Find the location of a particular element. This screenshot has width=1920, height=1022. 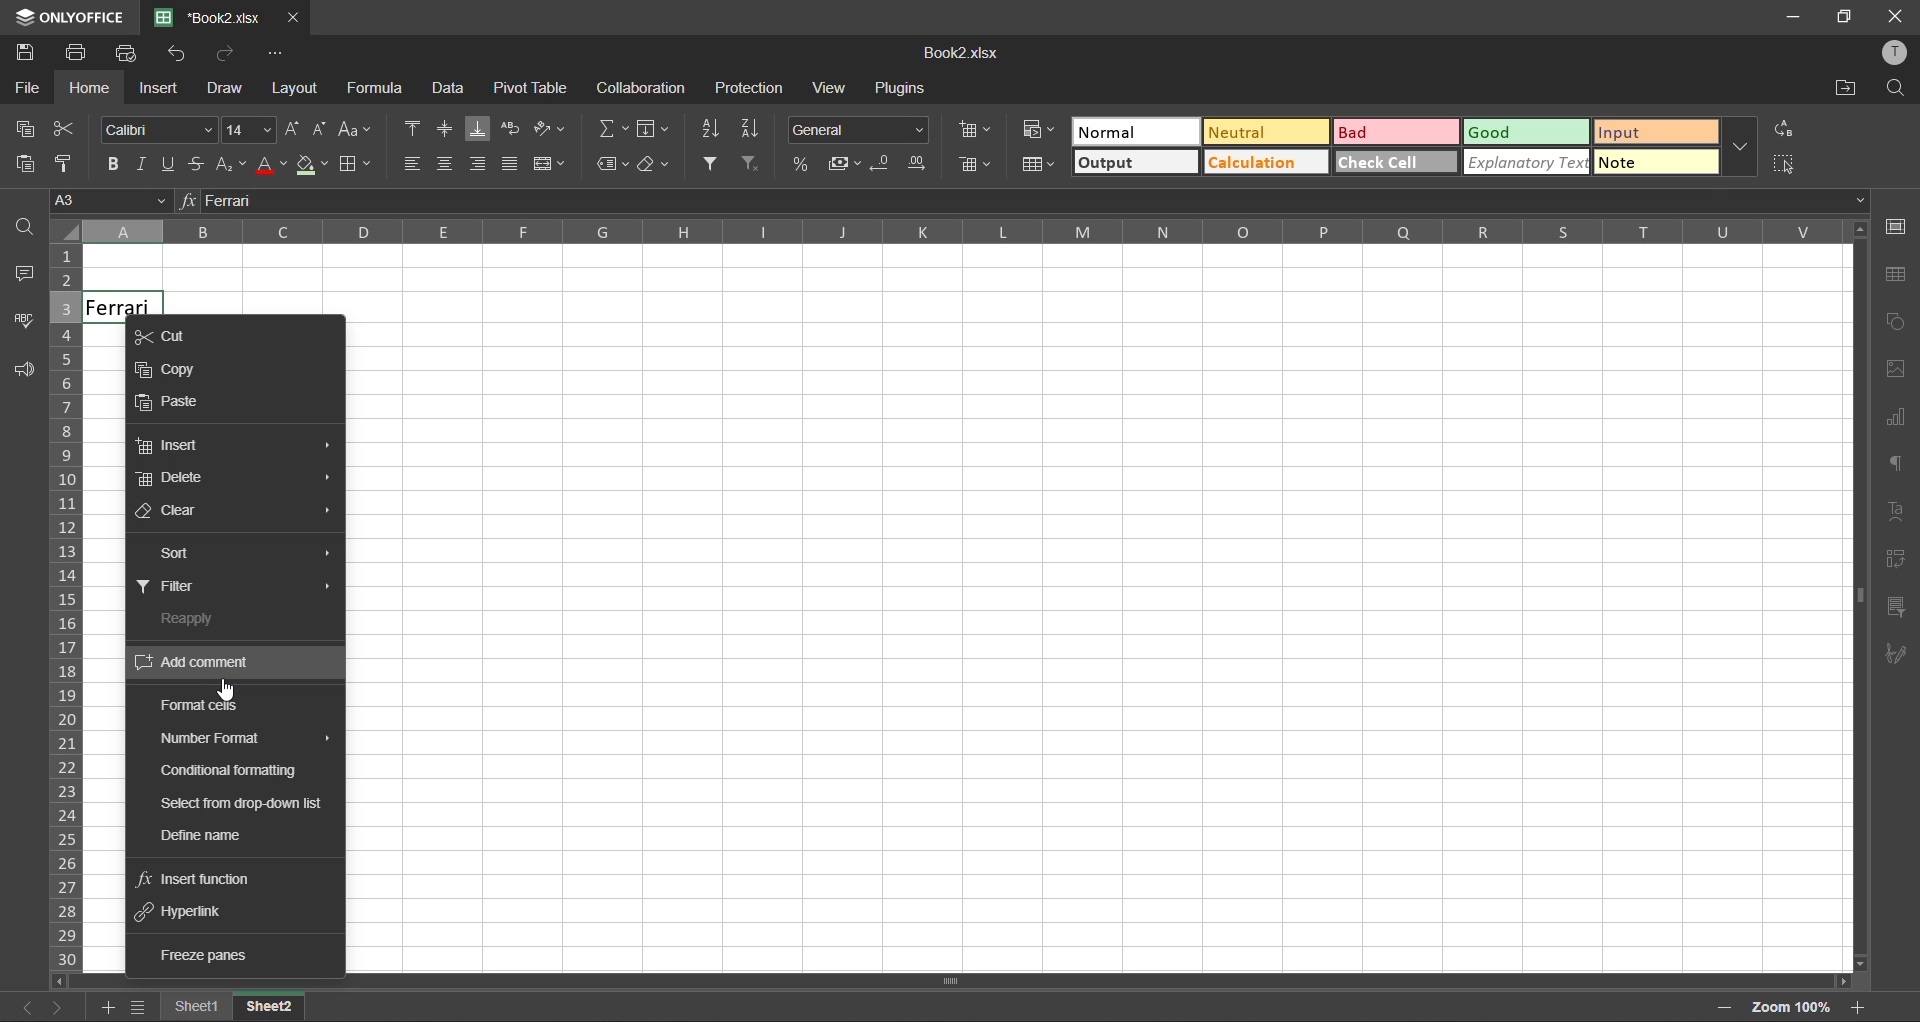

wrap text is located at coordinates (510, 126).